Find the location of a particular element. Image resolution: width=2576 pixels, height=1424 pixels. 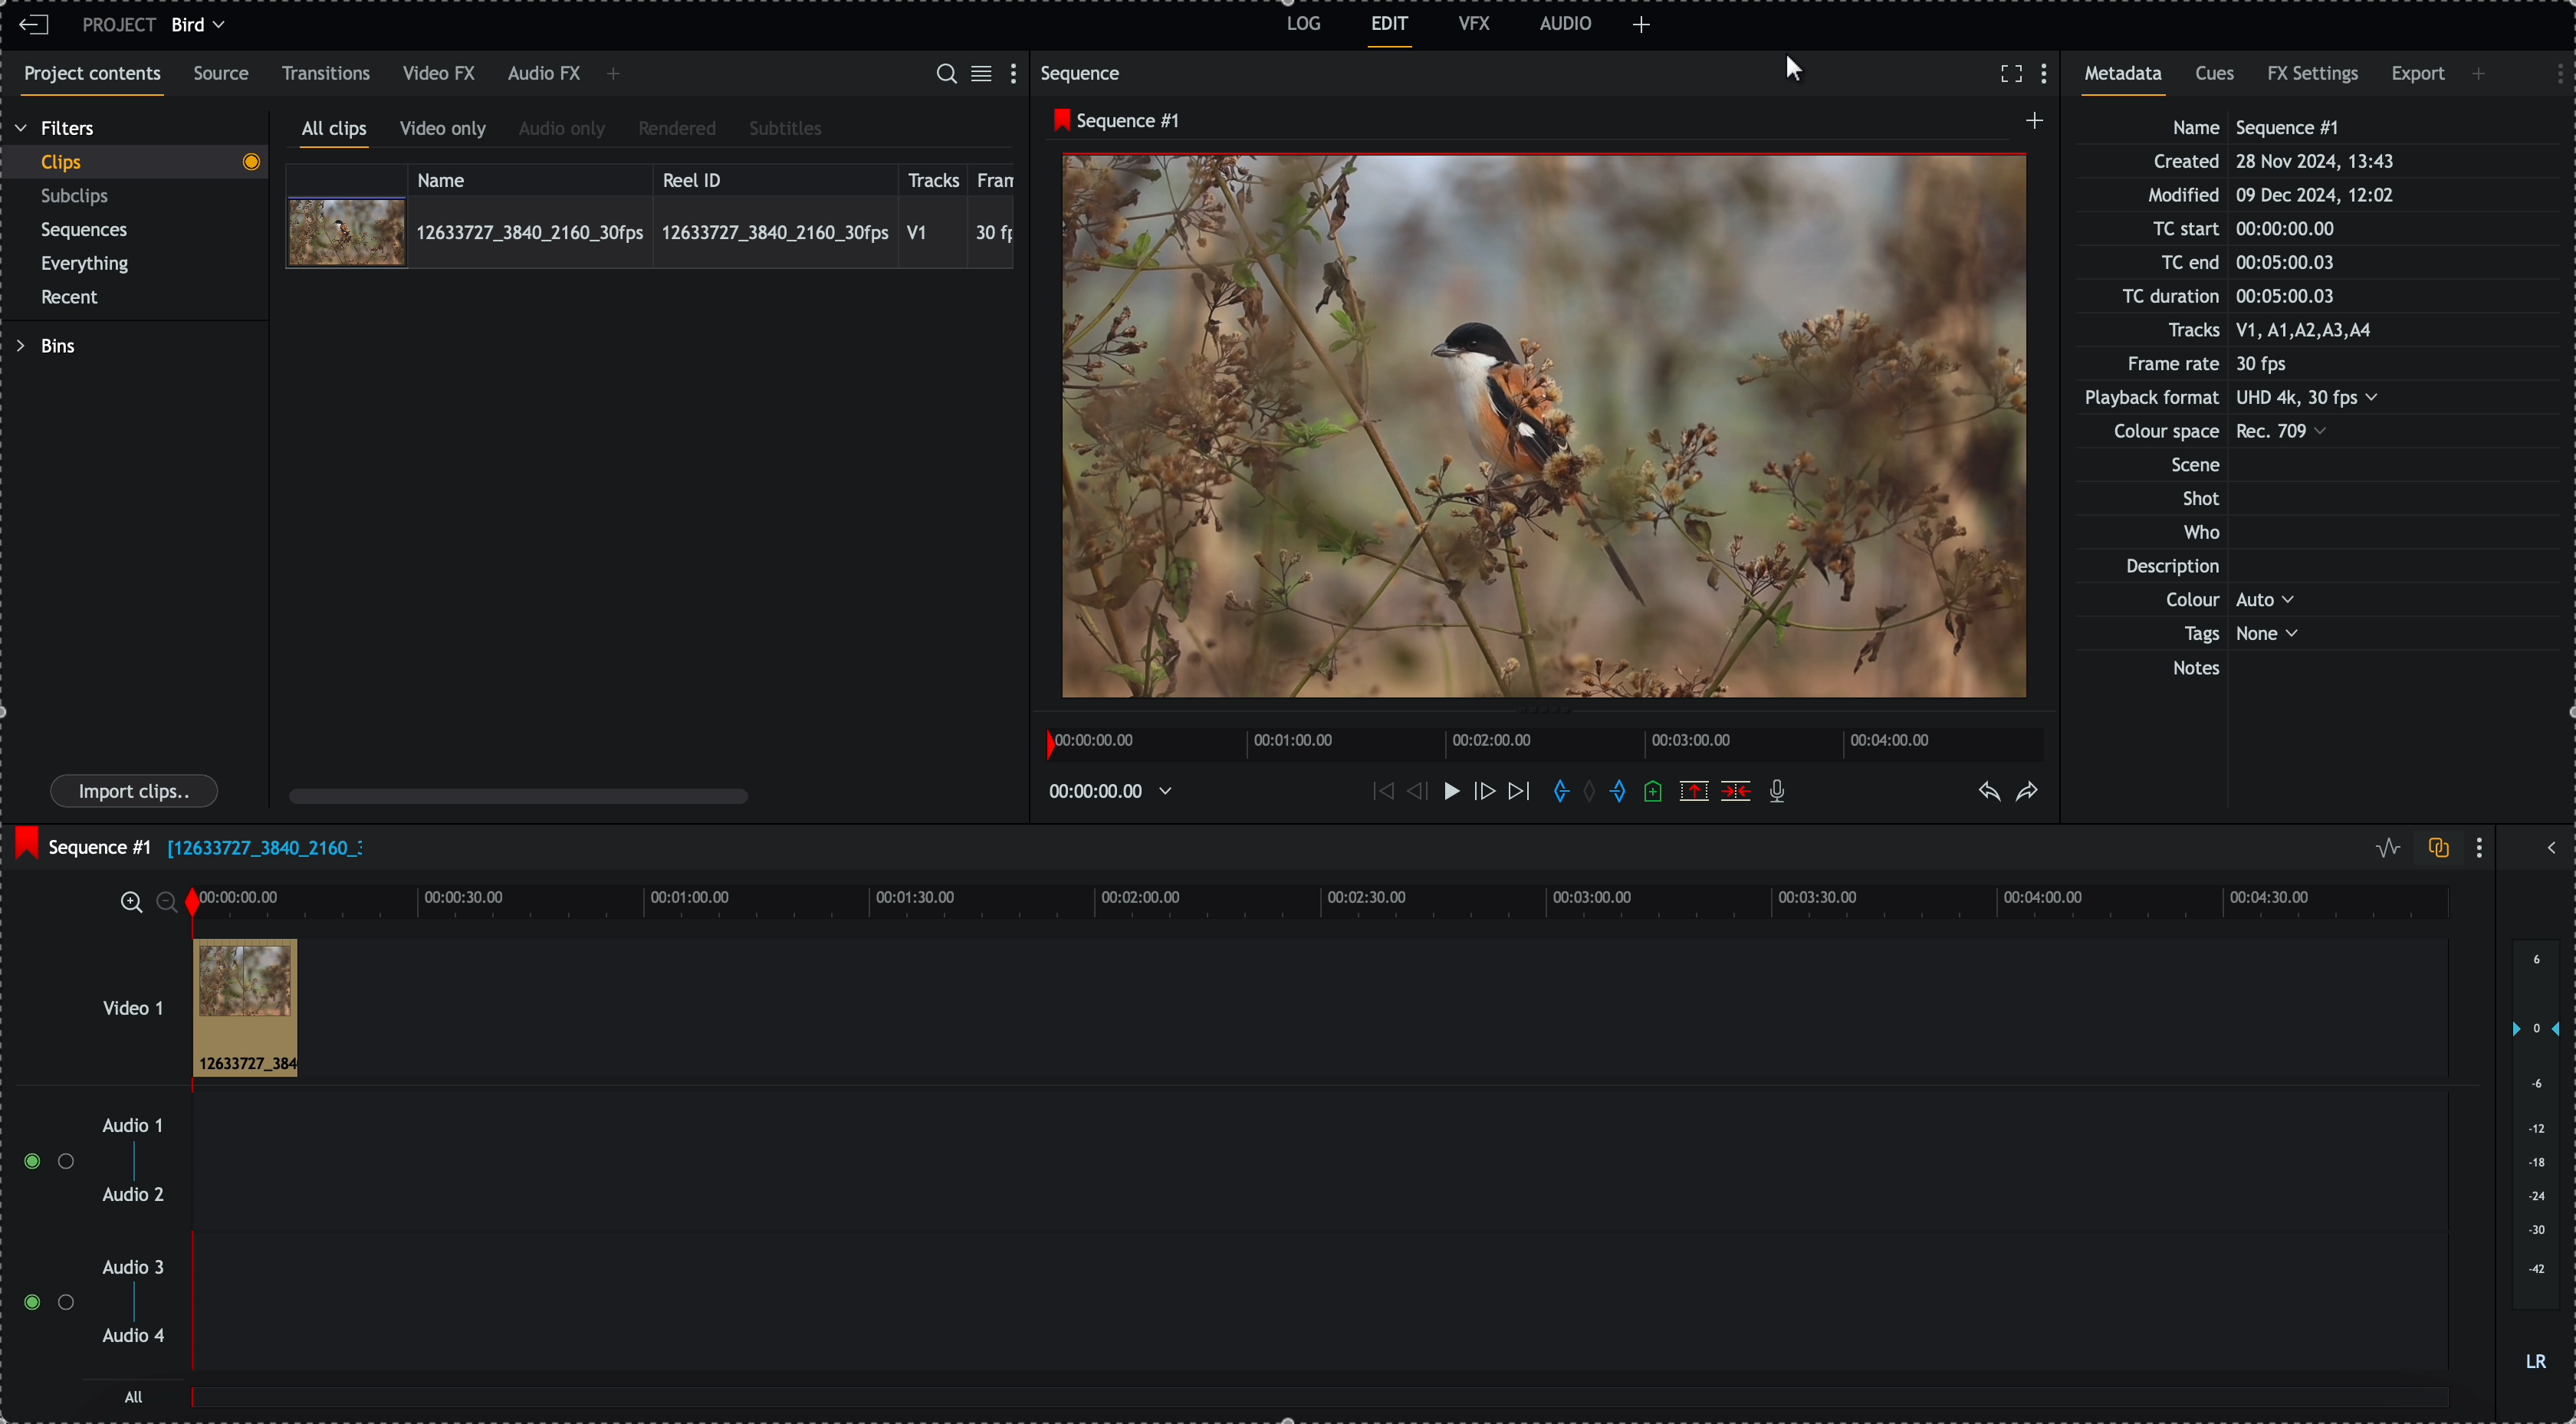

leave is located at coordinates (34, 26).